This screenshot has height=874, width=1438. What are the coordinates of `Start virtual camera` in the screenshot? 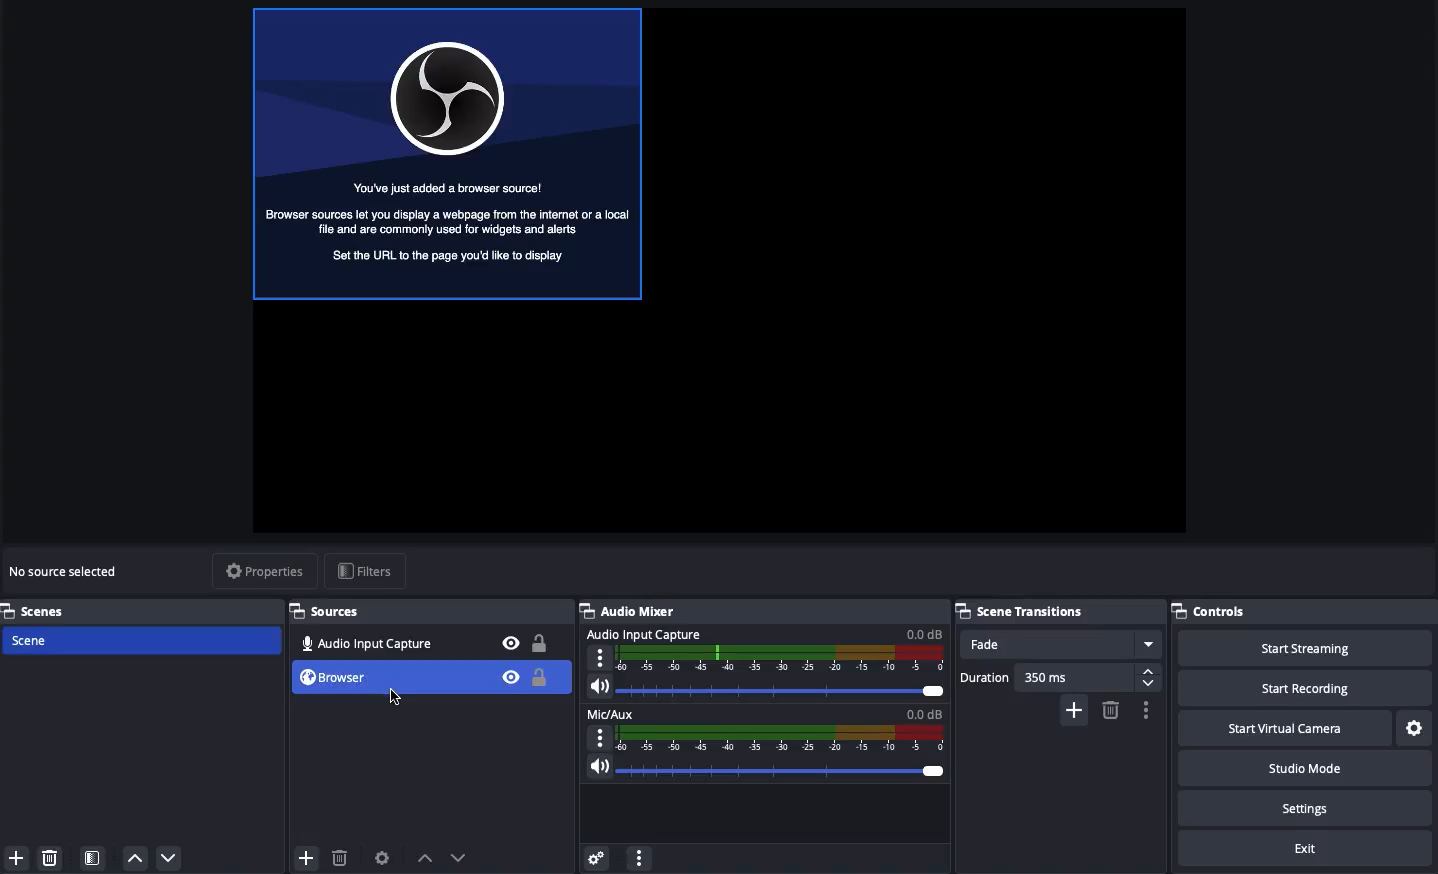 It's located at (1282, 729).